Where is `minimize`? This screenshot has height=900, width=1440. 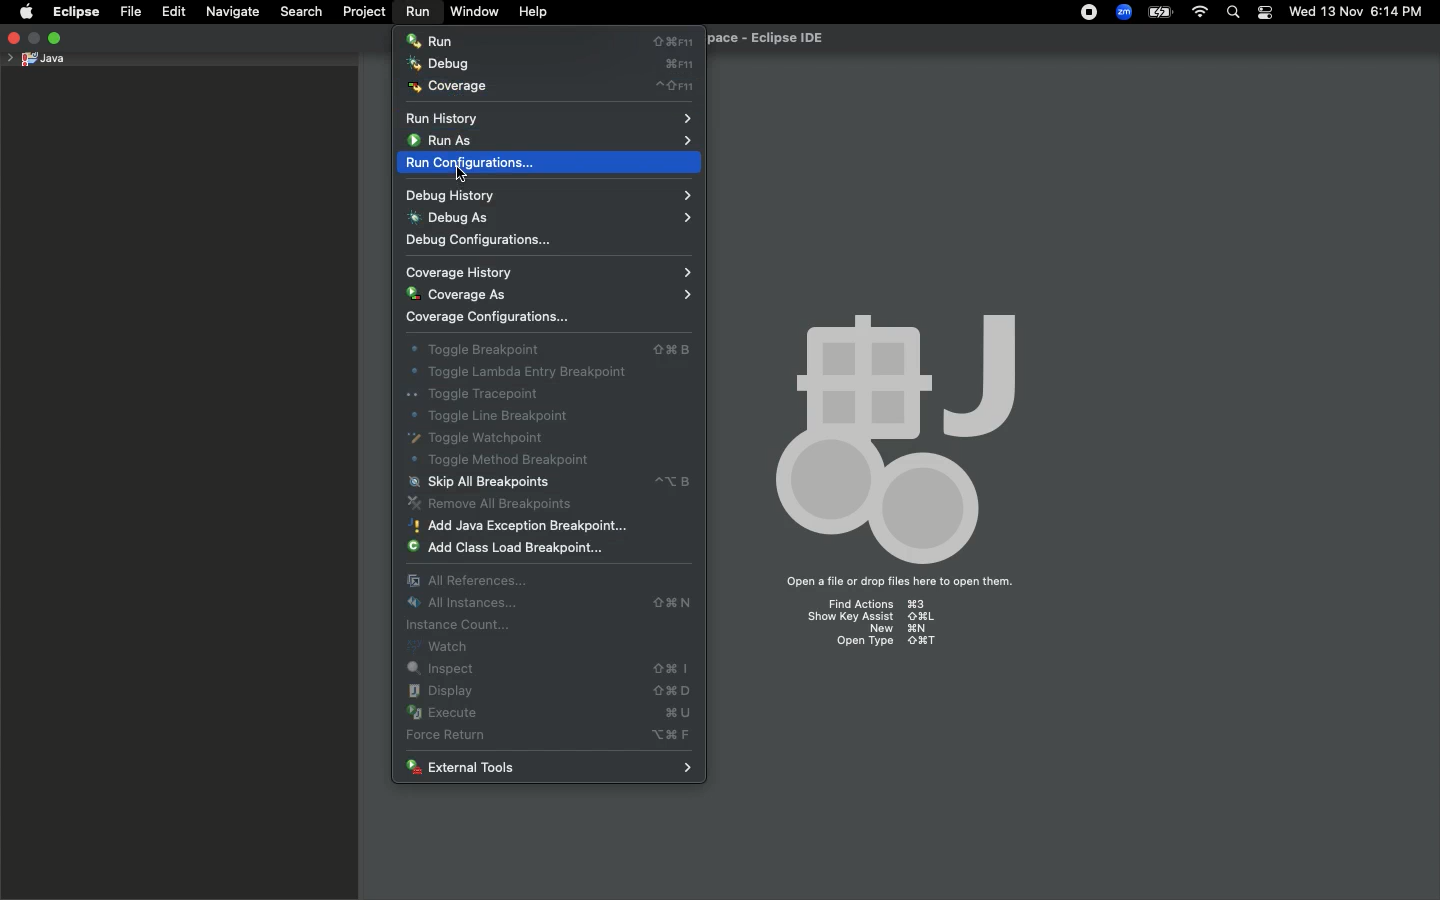 minimize is located at coordinates (35, 37).